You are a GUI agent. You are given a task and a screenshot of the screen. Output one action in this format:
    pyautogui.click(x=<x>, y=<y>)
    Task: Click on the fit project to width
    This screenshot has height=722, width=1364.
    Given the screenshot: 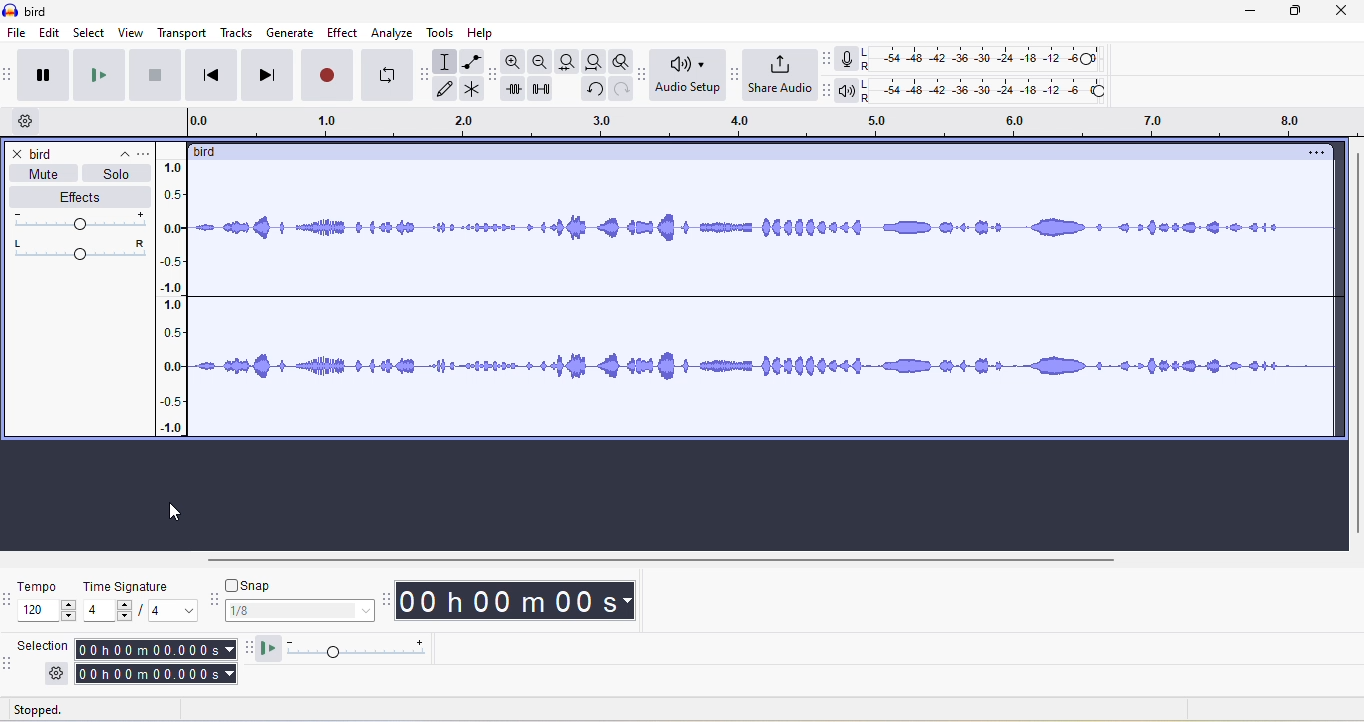 What is the action you would take?
    pyautogui.click(x=592, y=64)
    